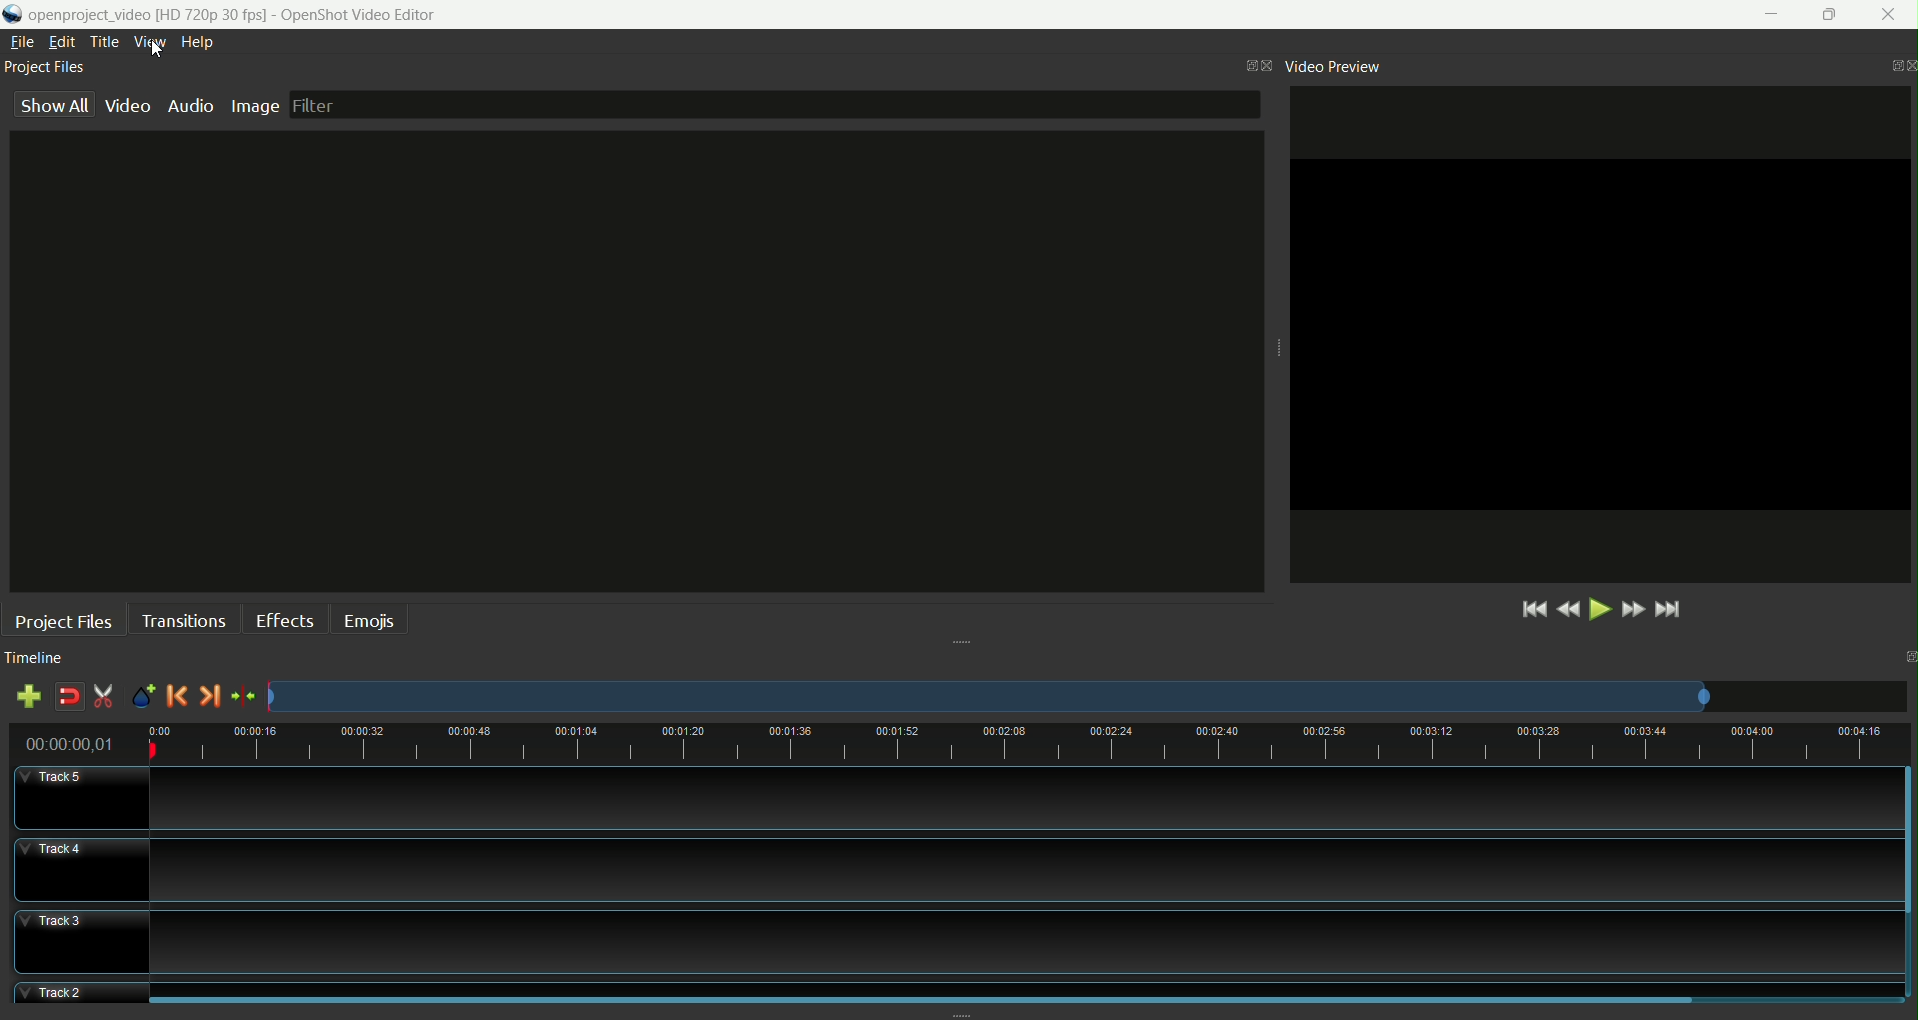 Image resolution: width=1918 pixels, height=1020 pixels. What do you see at coordinates (1671, 611) in the screenshot?
I see `jump to end` at bounding box center [1671, 611].